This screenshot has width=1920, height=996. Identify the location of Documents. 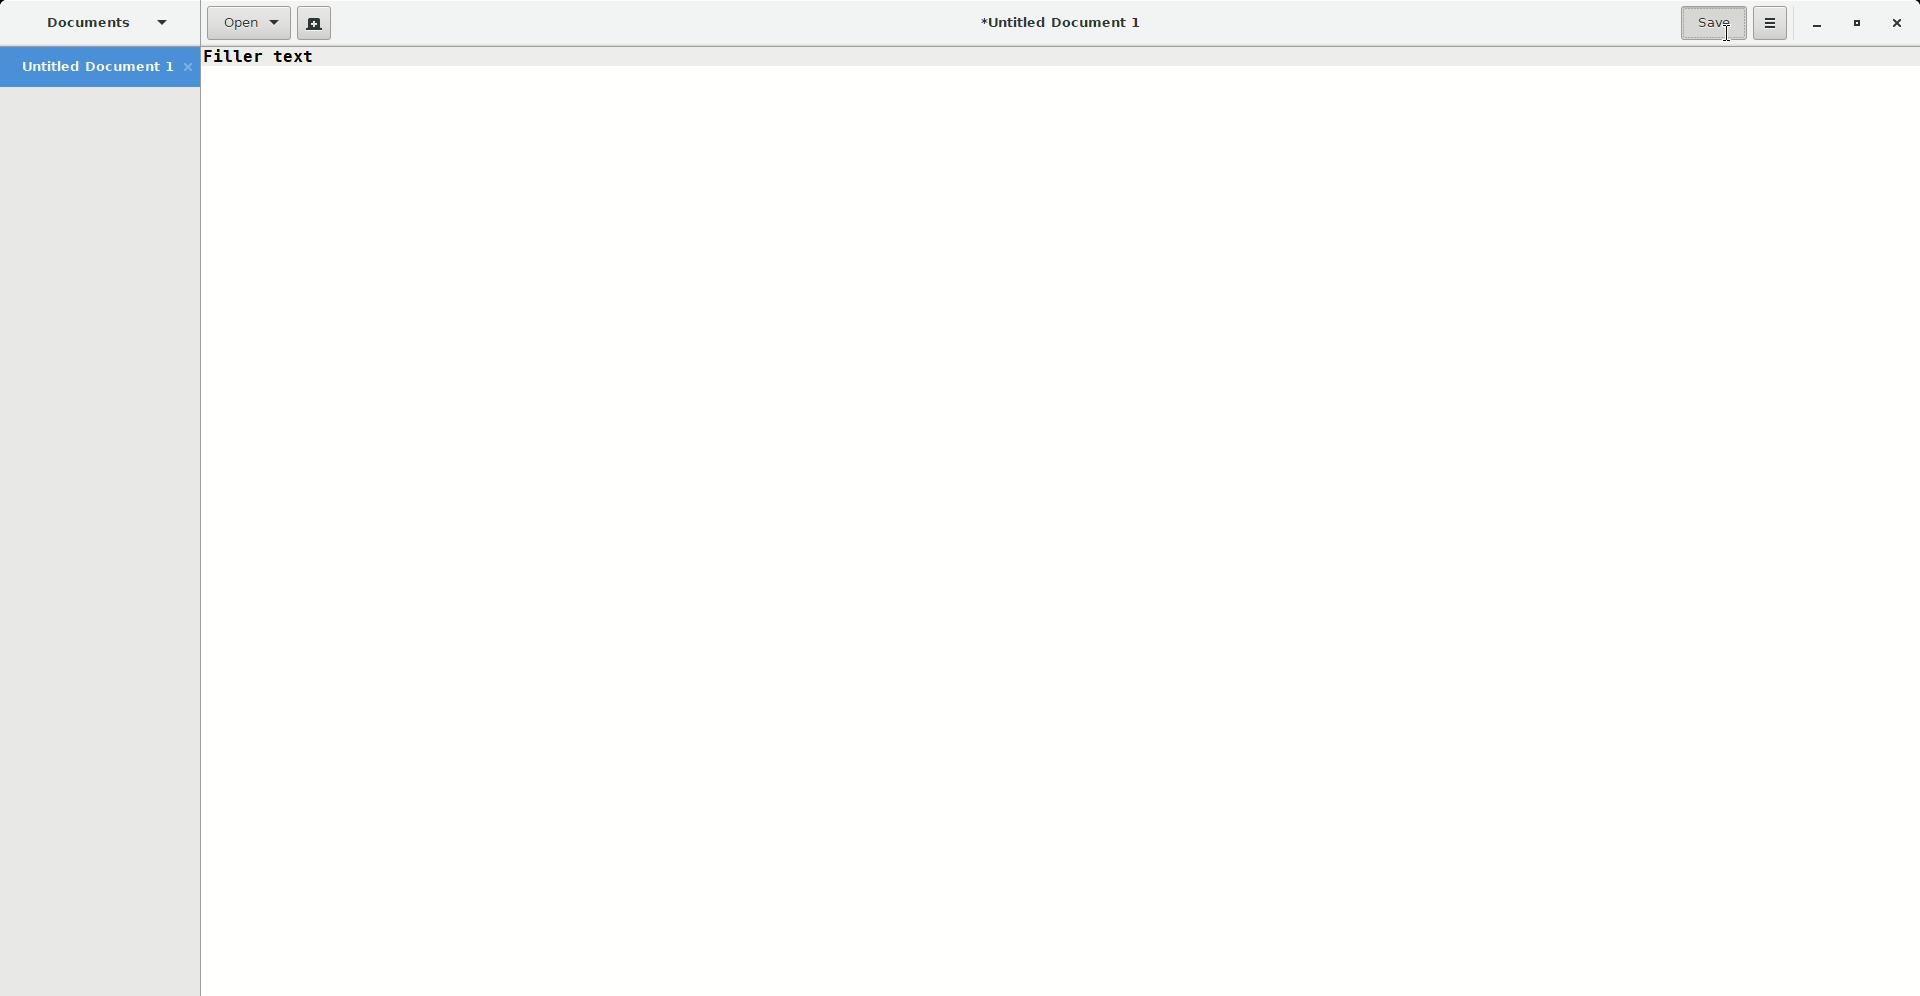
(107, 24).